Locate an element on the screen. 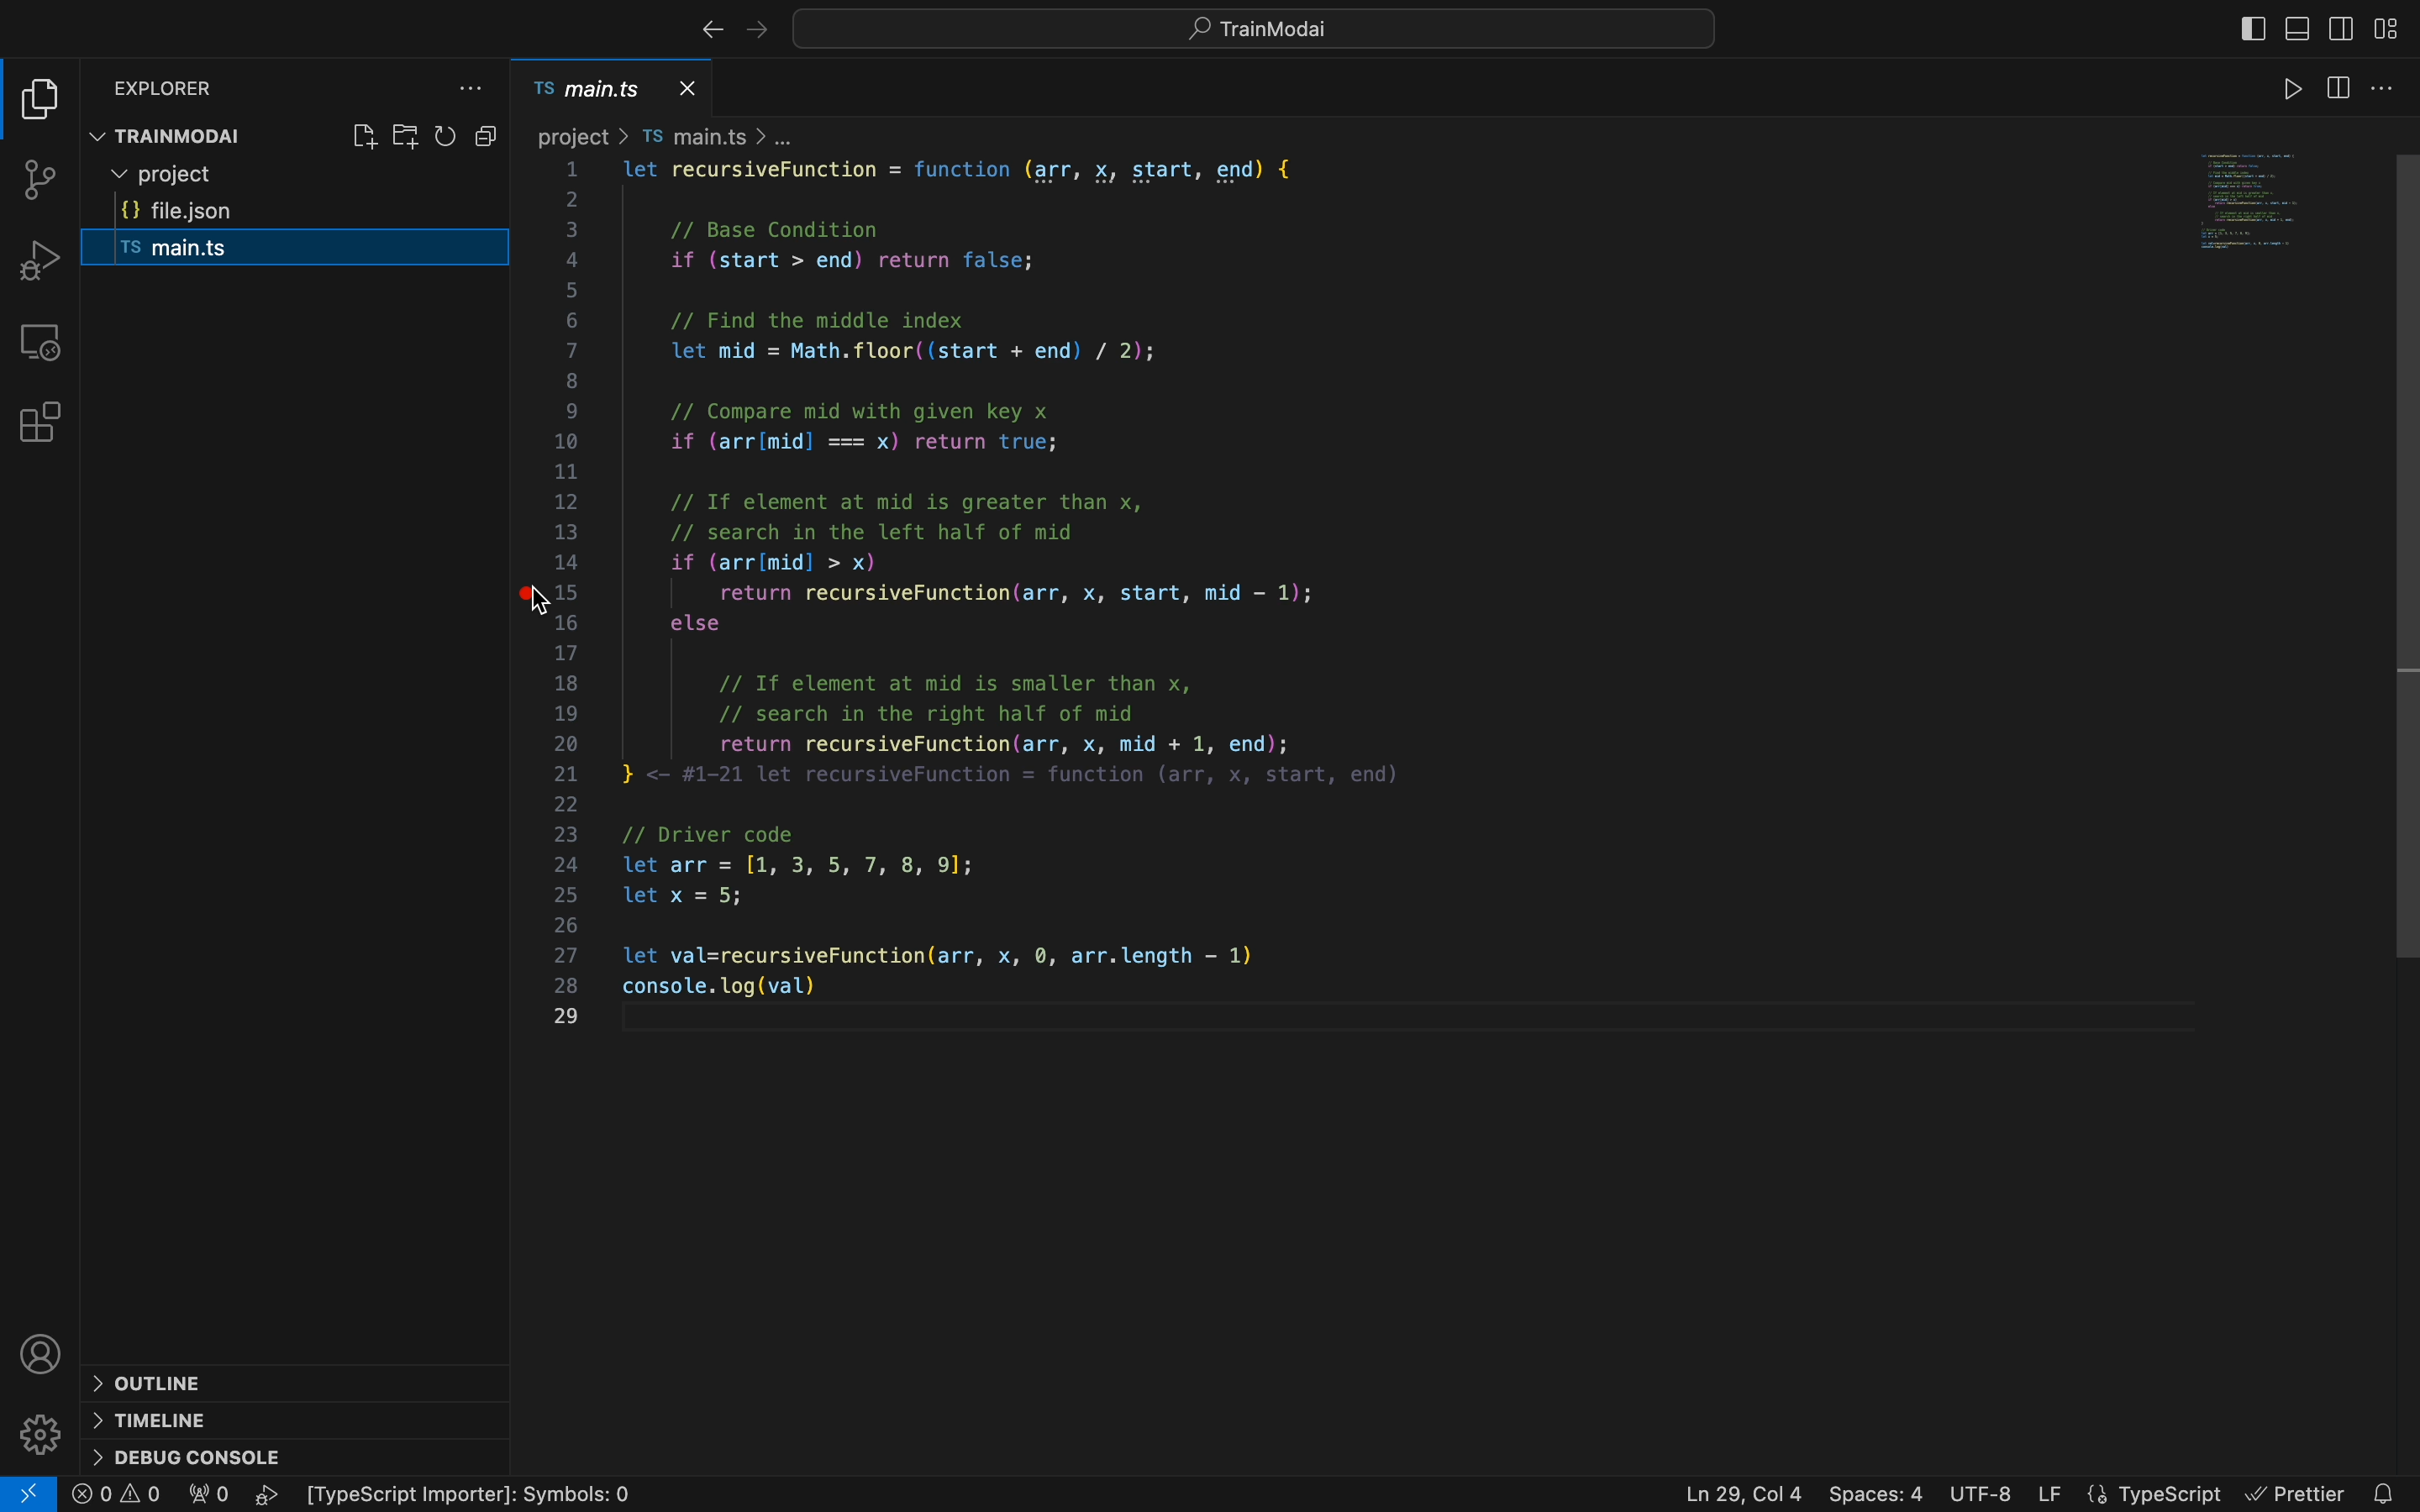 Image resolution: width=2420 pixels, height=1512 pixels. create file is located at coordinates (361, 138).